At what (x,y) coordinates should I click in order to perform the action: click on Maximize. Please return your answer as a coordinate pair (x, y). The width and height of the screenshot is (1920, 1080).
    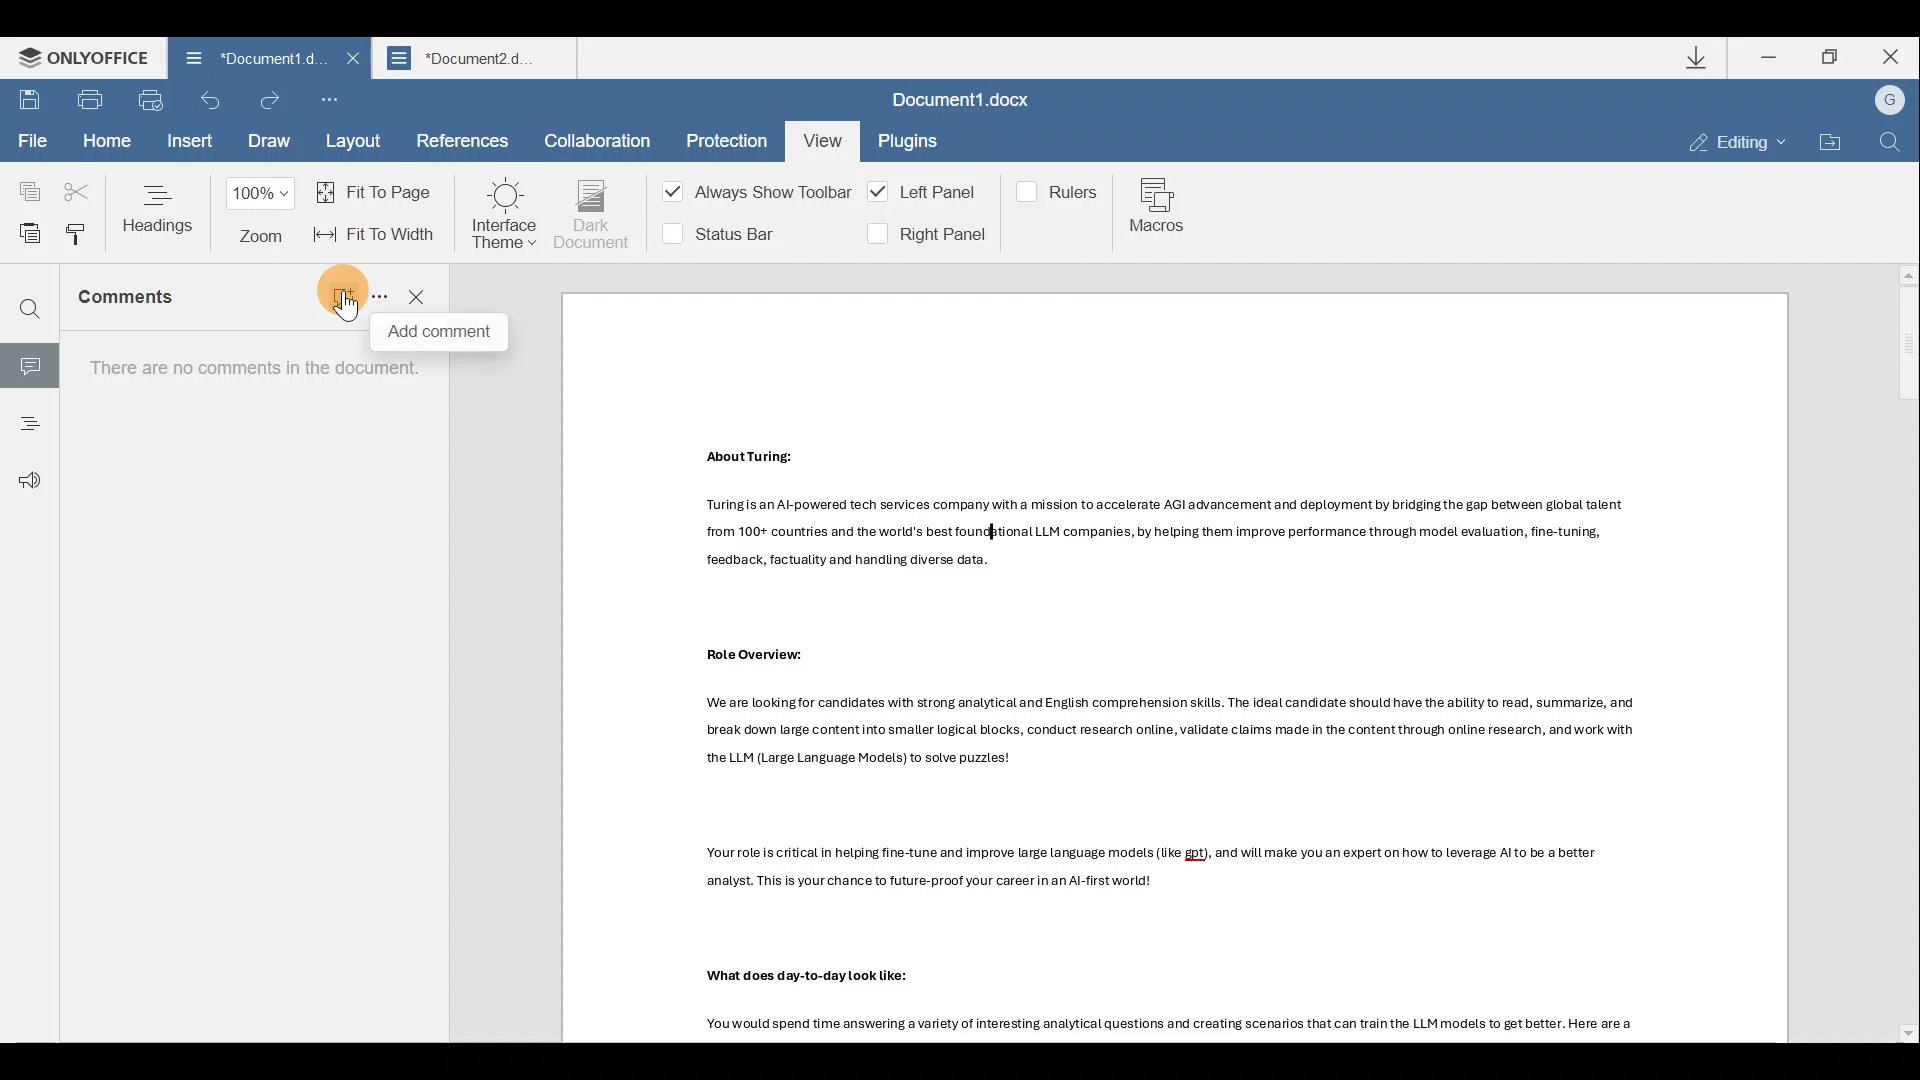
    Looking at the image, I should click on (1834, 57).